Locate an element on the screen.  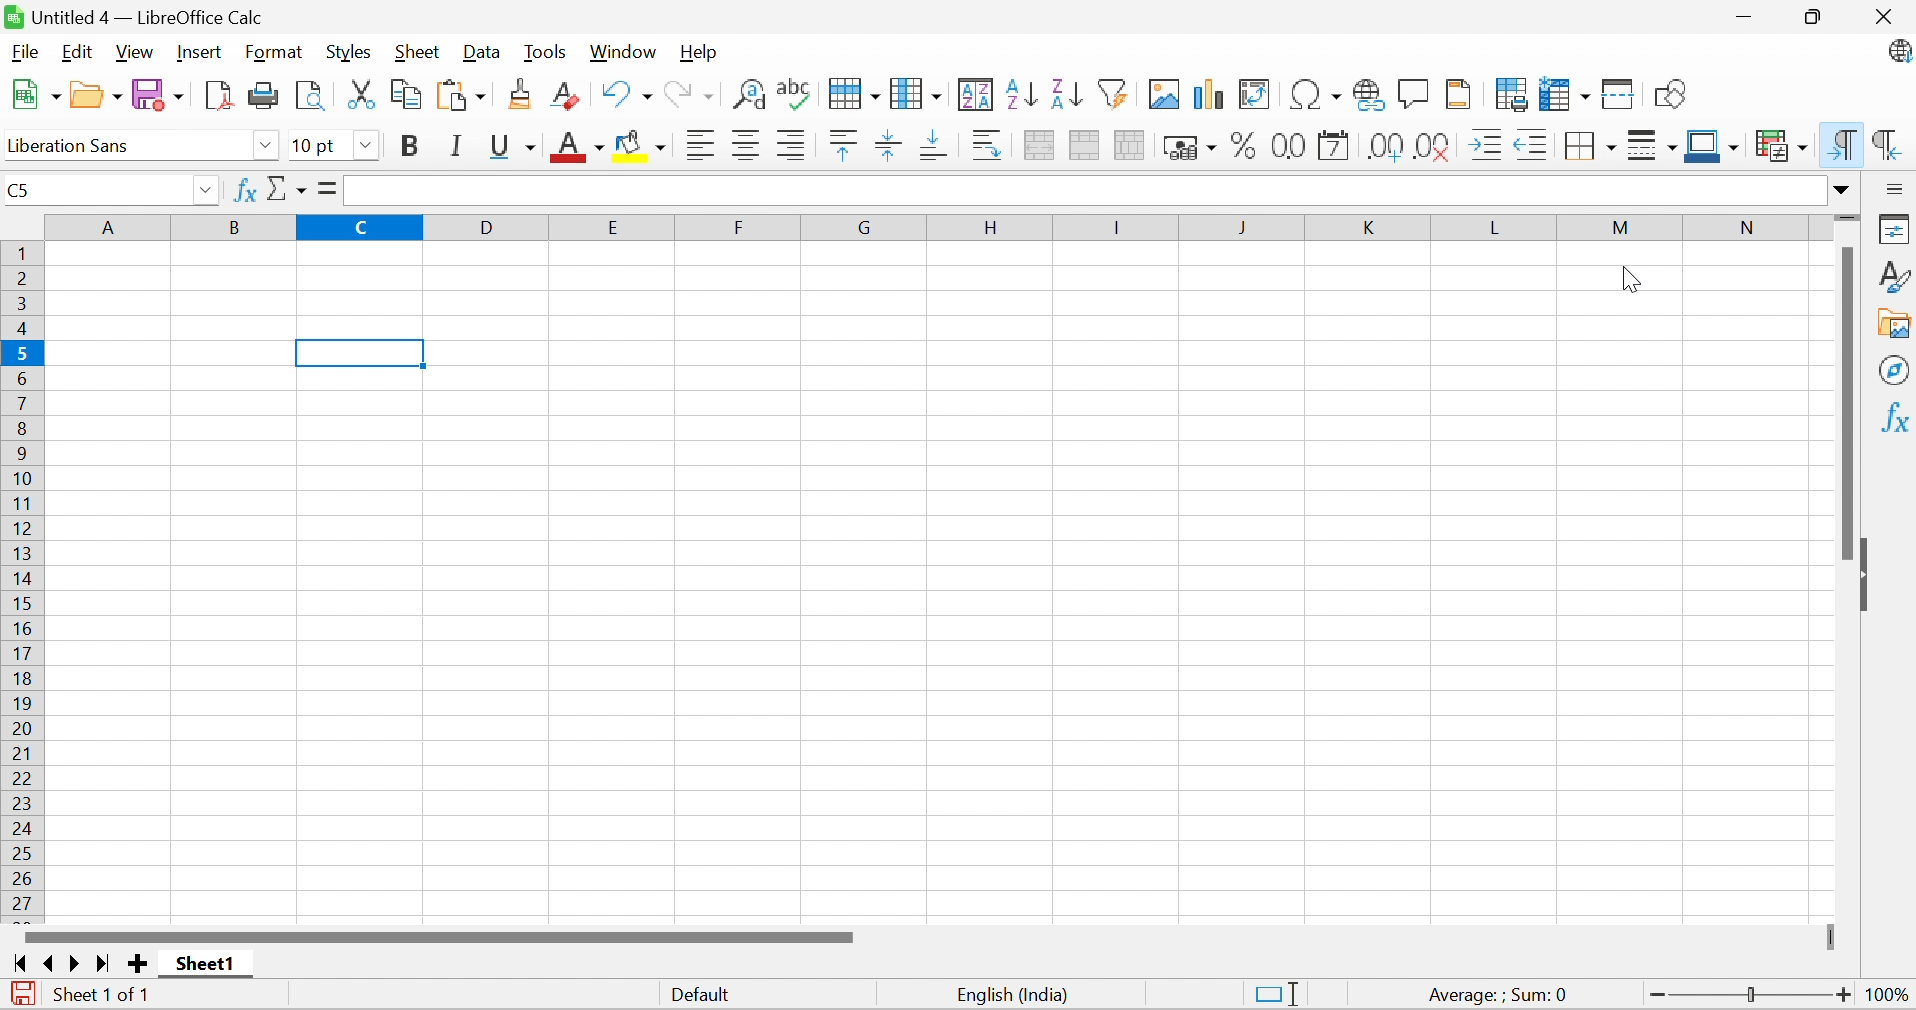
Border color is located at coordinates (1711, 147).